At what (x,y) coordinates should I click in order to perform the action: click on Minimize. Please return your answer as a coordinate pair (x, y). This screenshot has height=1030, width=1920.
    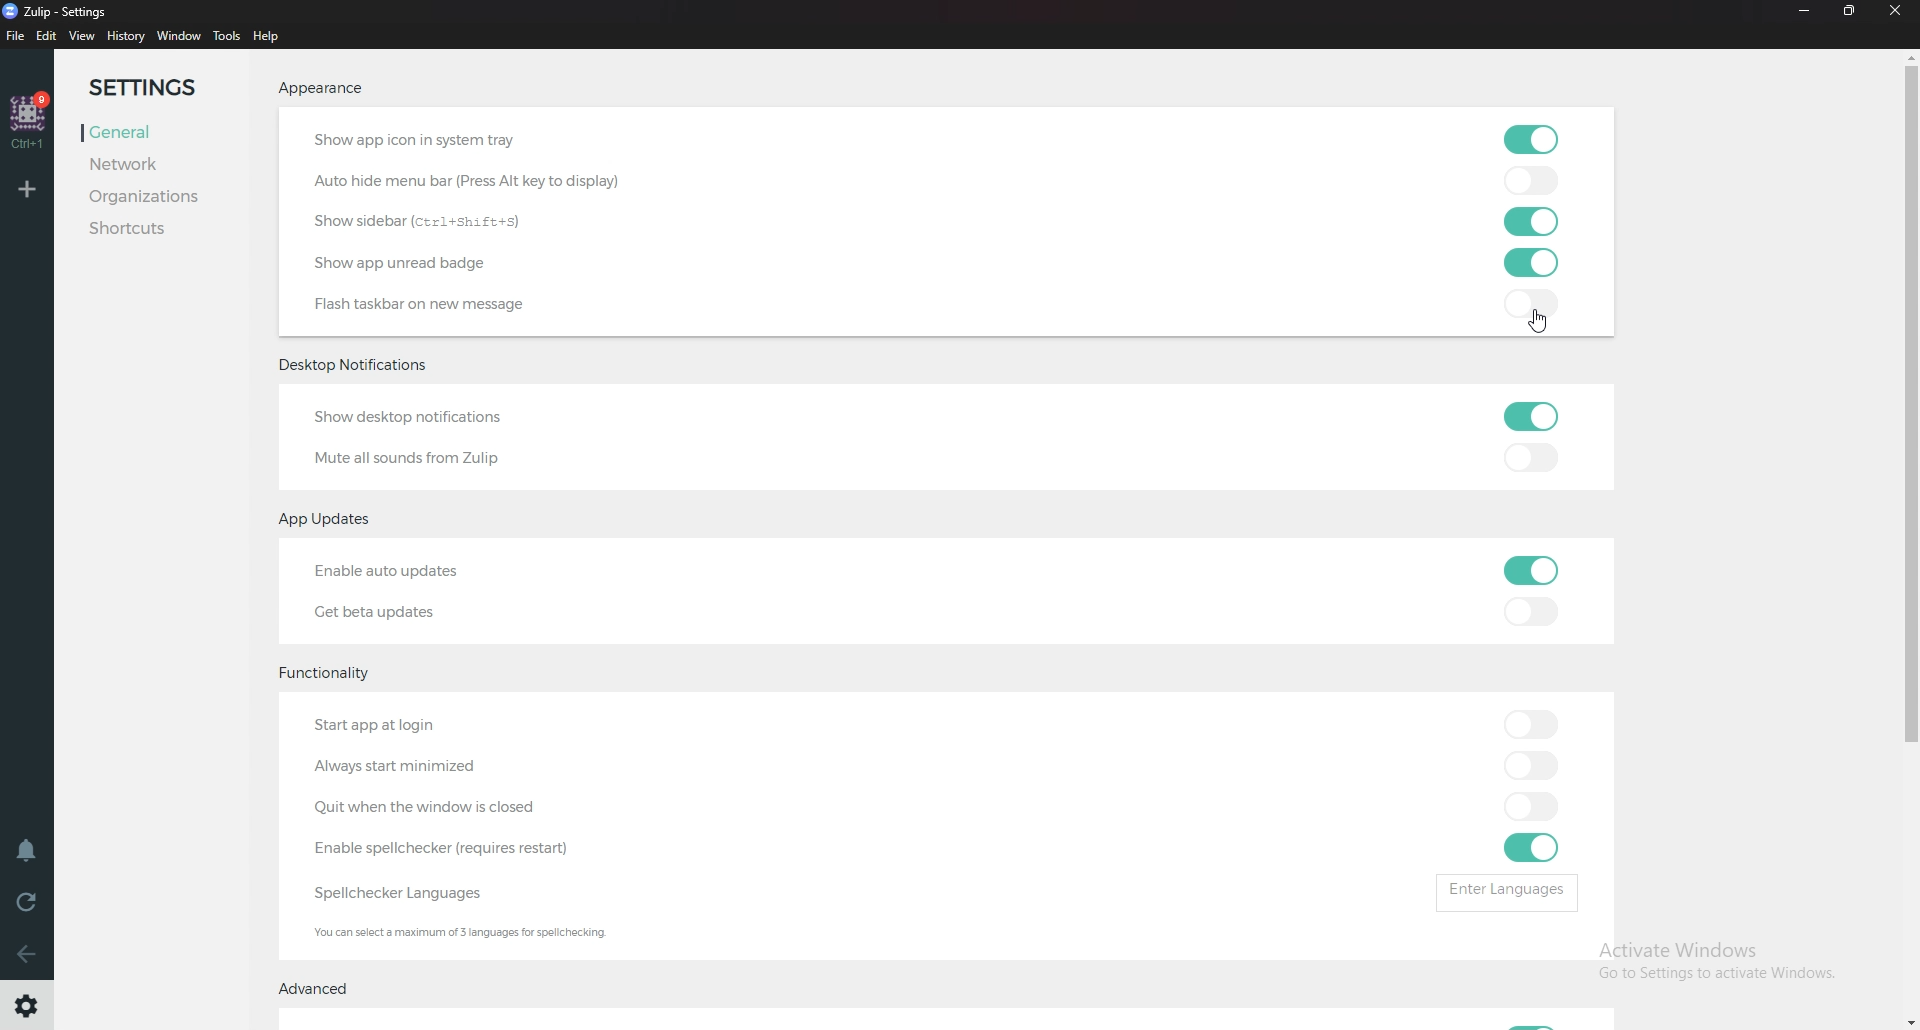
    Looking at the image, I should click on (1801, 11).